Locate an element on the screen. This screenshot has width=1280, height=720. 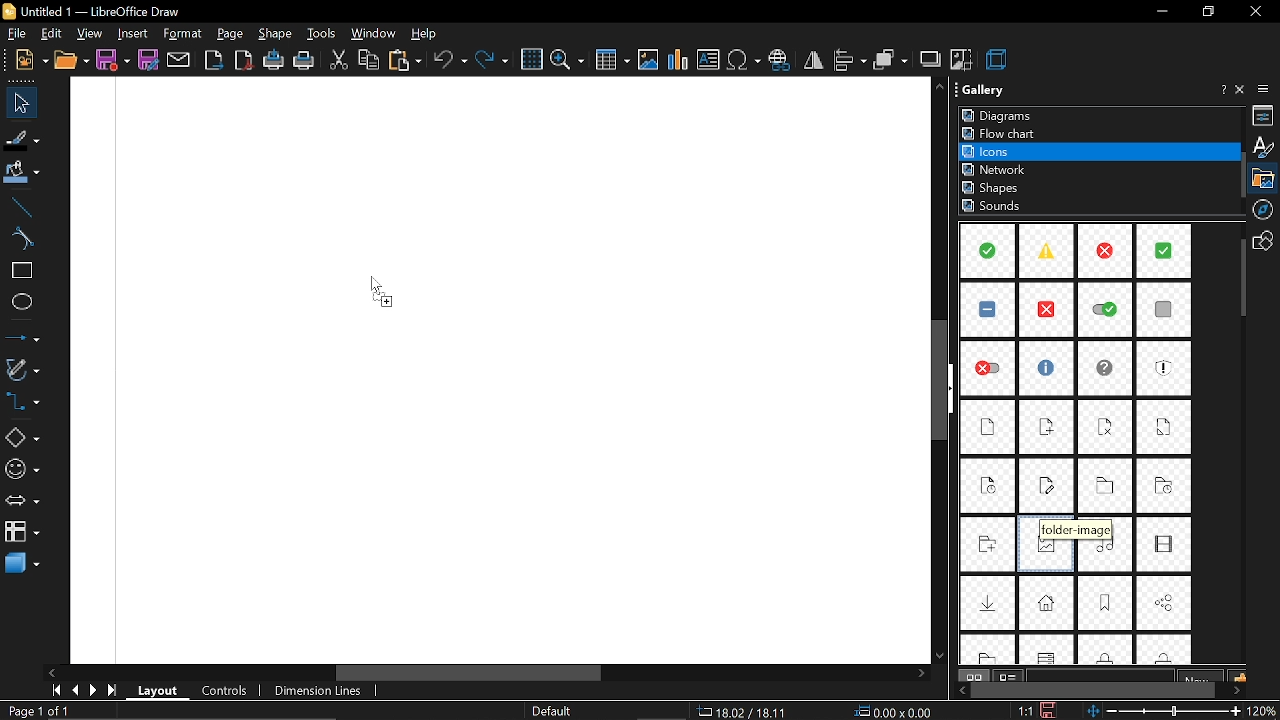
paste is located at coordinates (404, 60).